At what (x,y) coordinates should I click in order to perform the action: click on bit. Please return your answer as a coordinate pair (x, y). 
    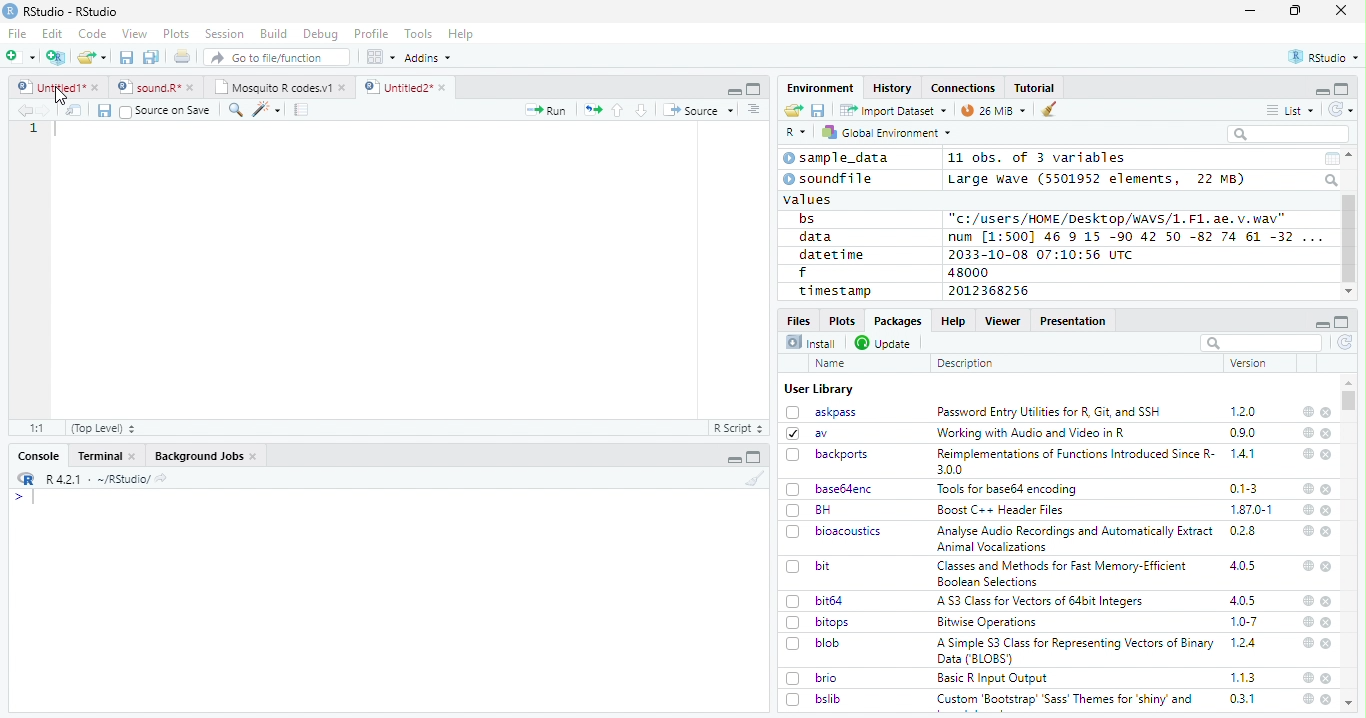
    Looking at the image, I should click on (809, 567).